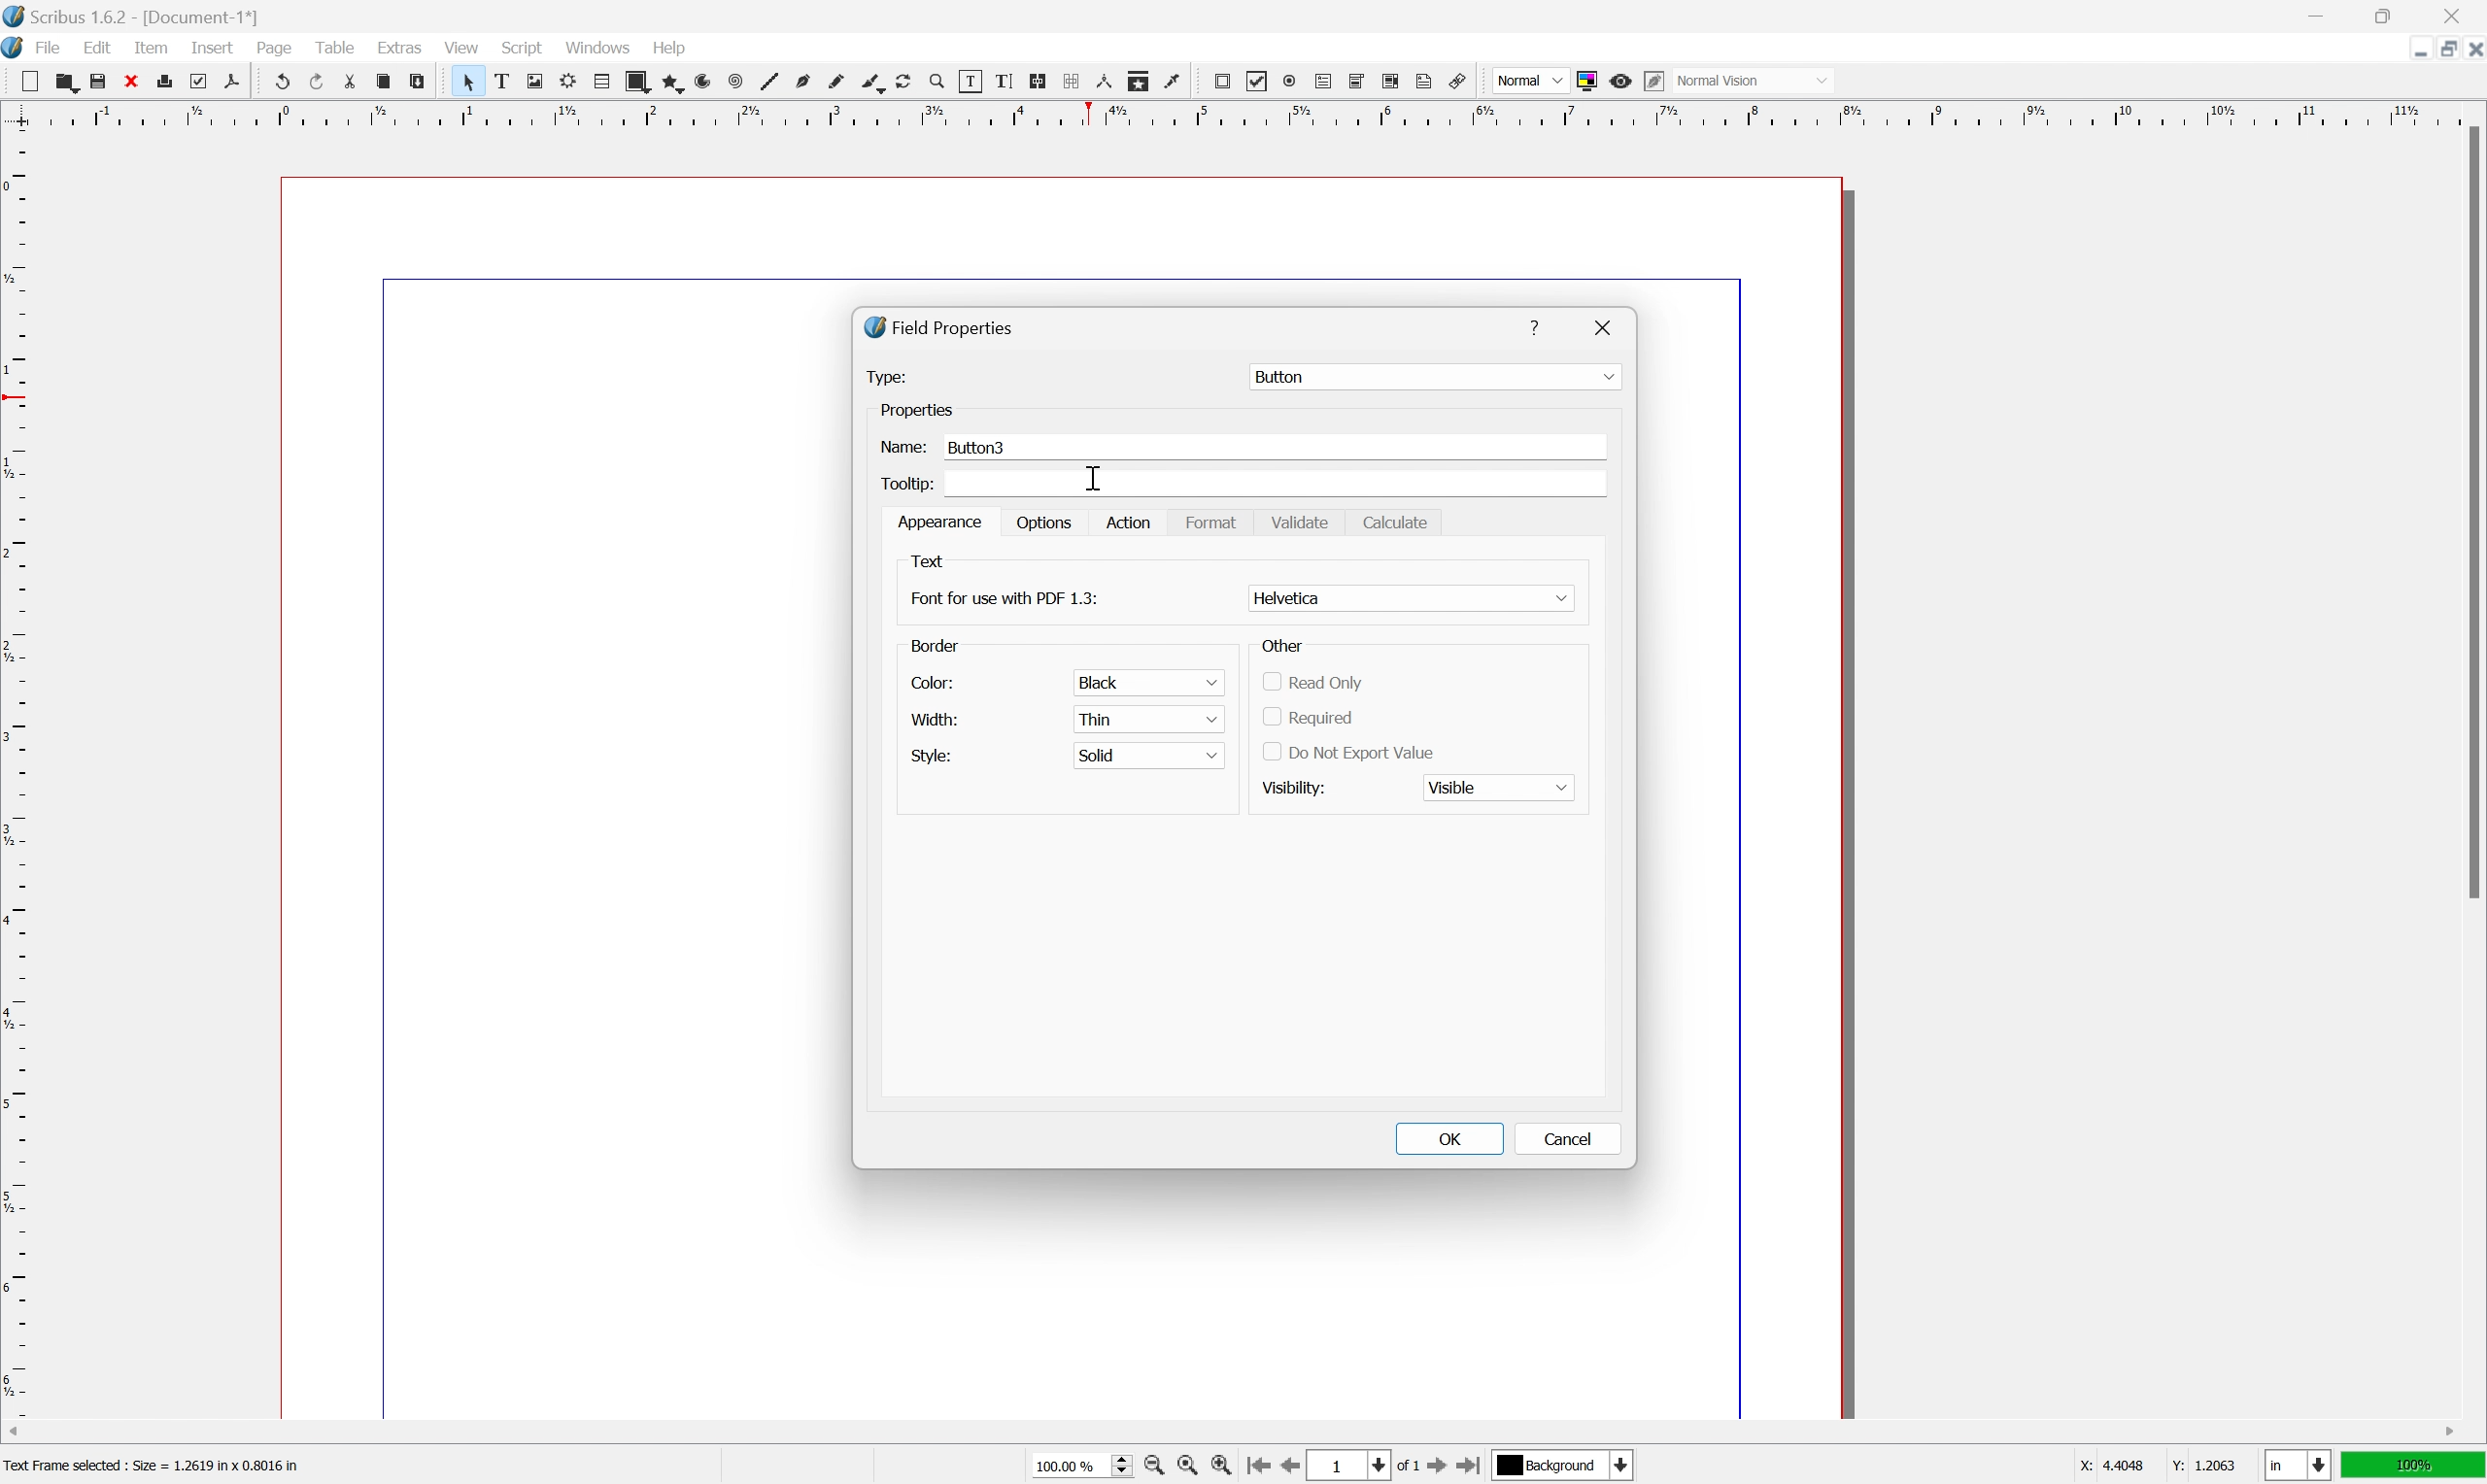  What do you see at coordinates (1587, 80) in the screenshot?
I see `toggle color management system` at bounding box center [1587, 80].